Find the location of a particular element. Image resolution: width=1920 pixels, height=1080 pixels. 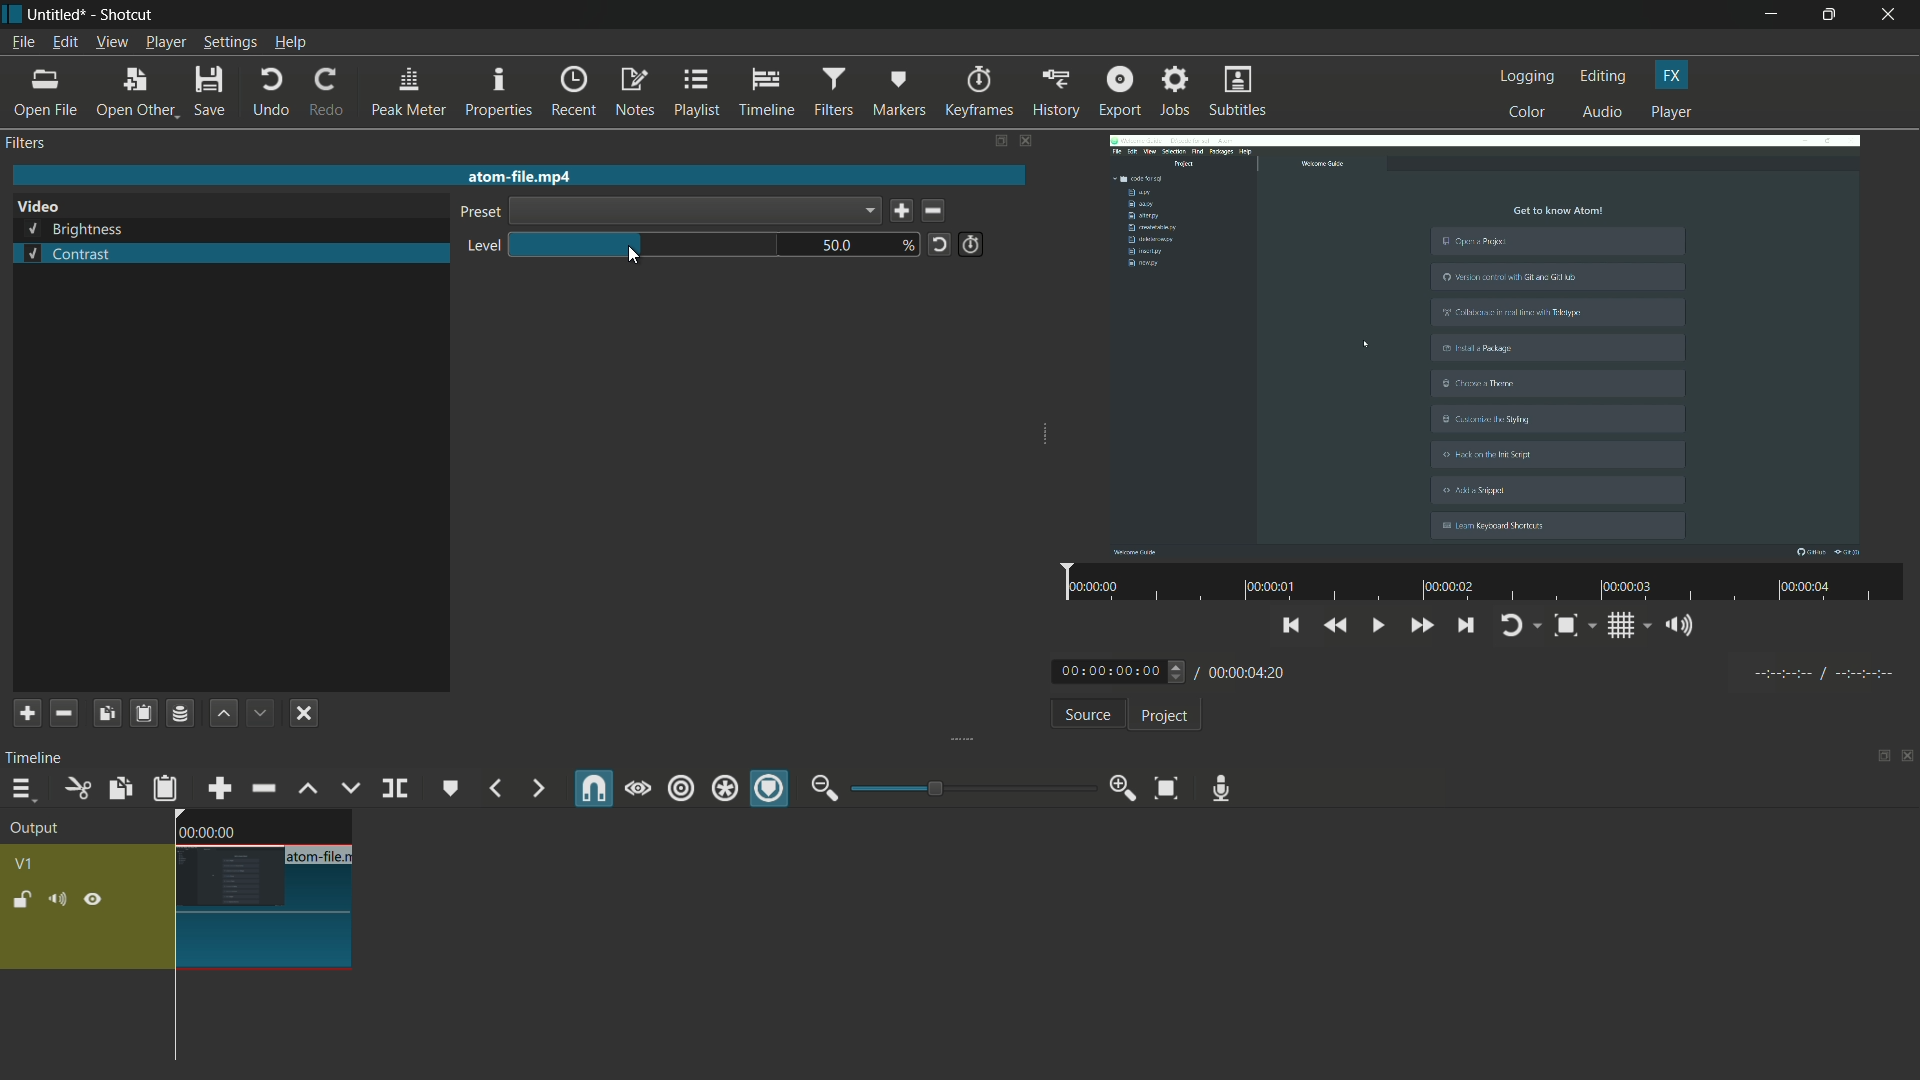

notes is located at coordinates (637, 93).